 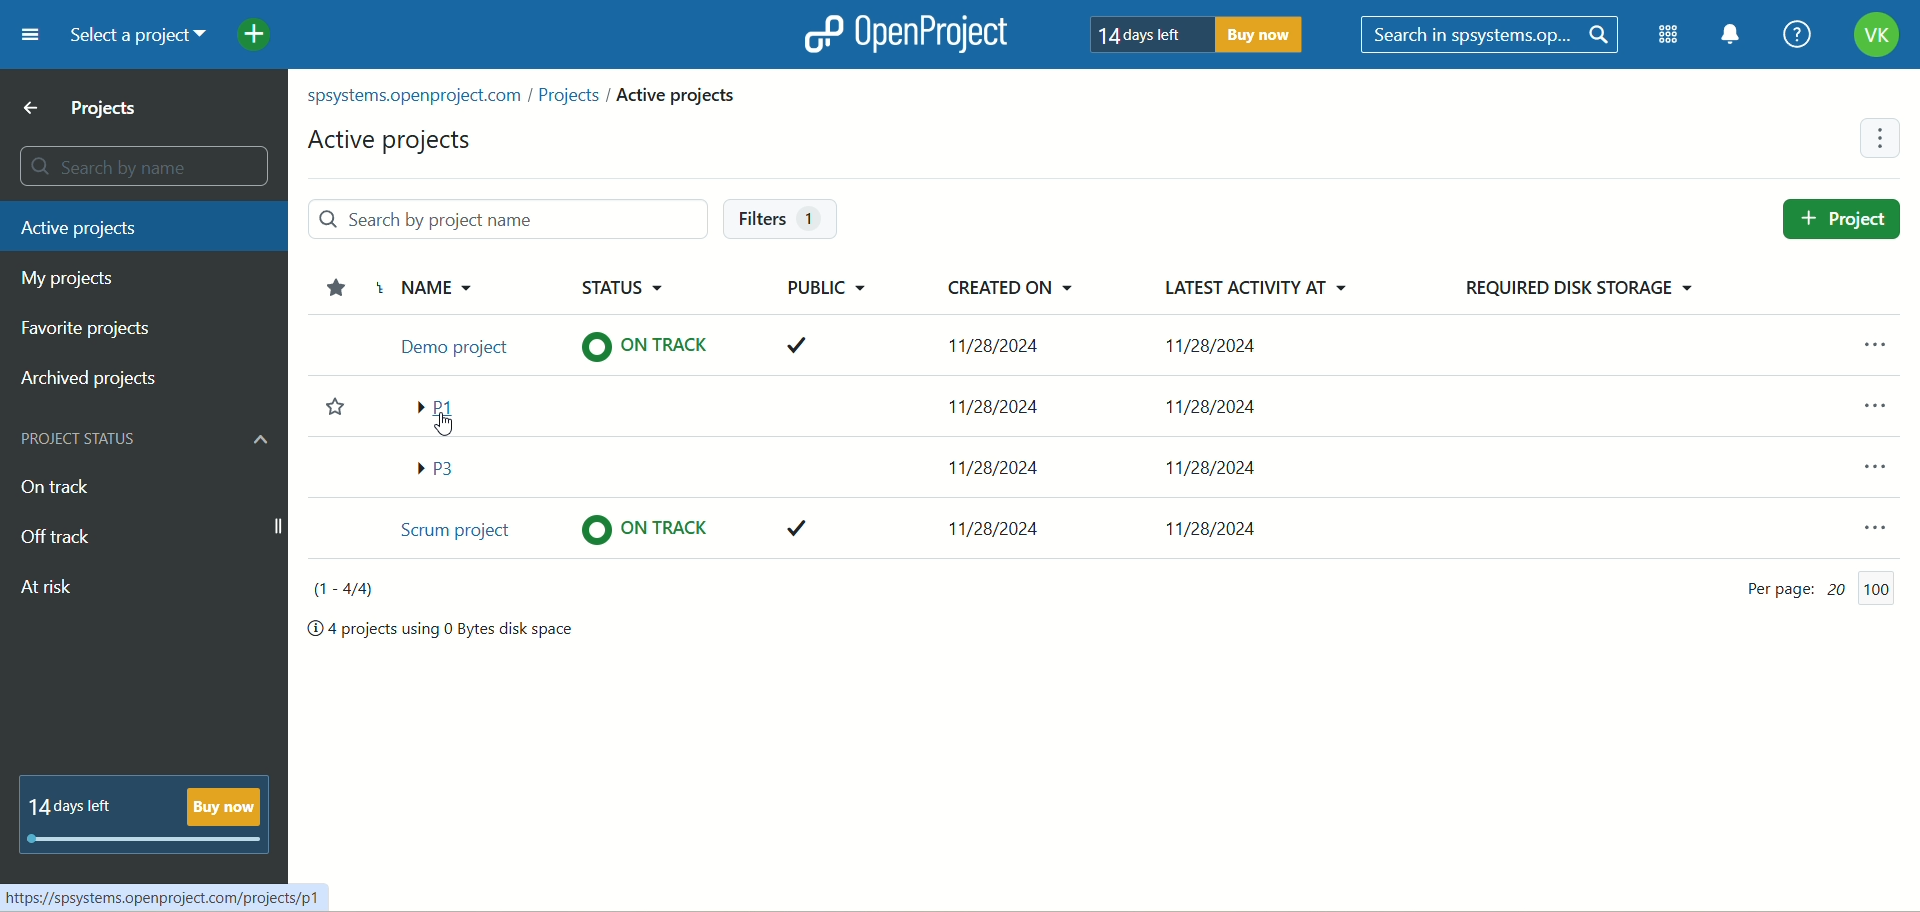 What do you see at coordinates (164, 893) in the screenshot?
I see `PERREERRRRRNNRNNNNNNNNNNNN—.
https://spsystems.openproject.com/projects/p1` at bounding box center [164, 893].